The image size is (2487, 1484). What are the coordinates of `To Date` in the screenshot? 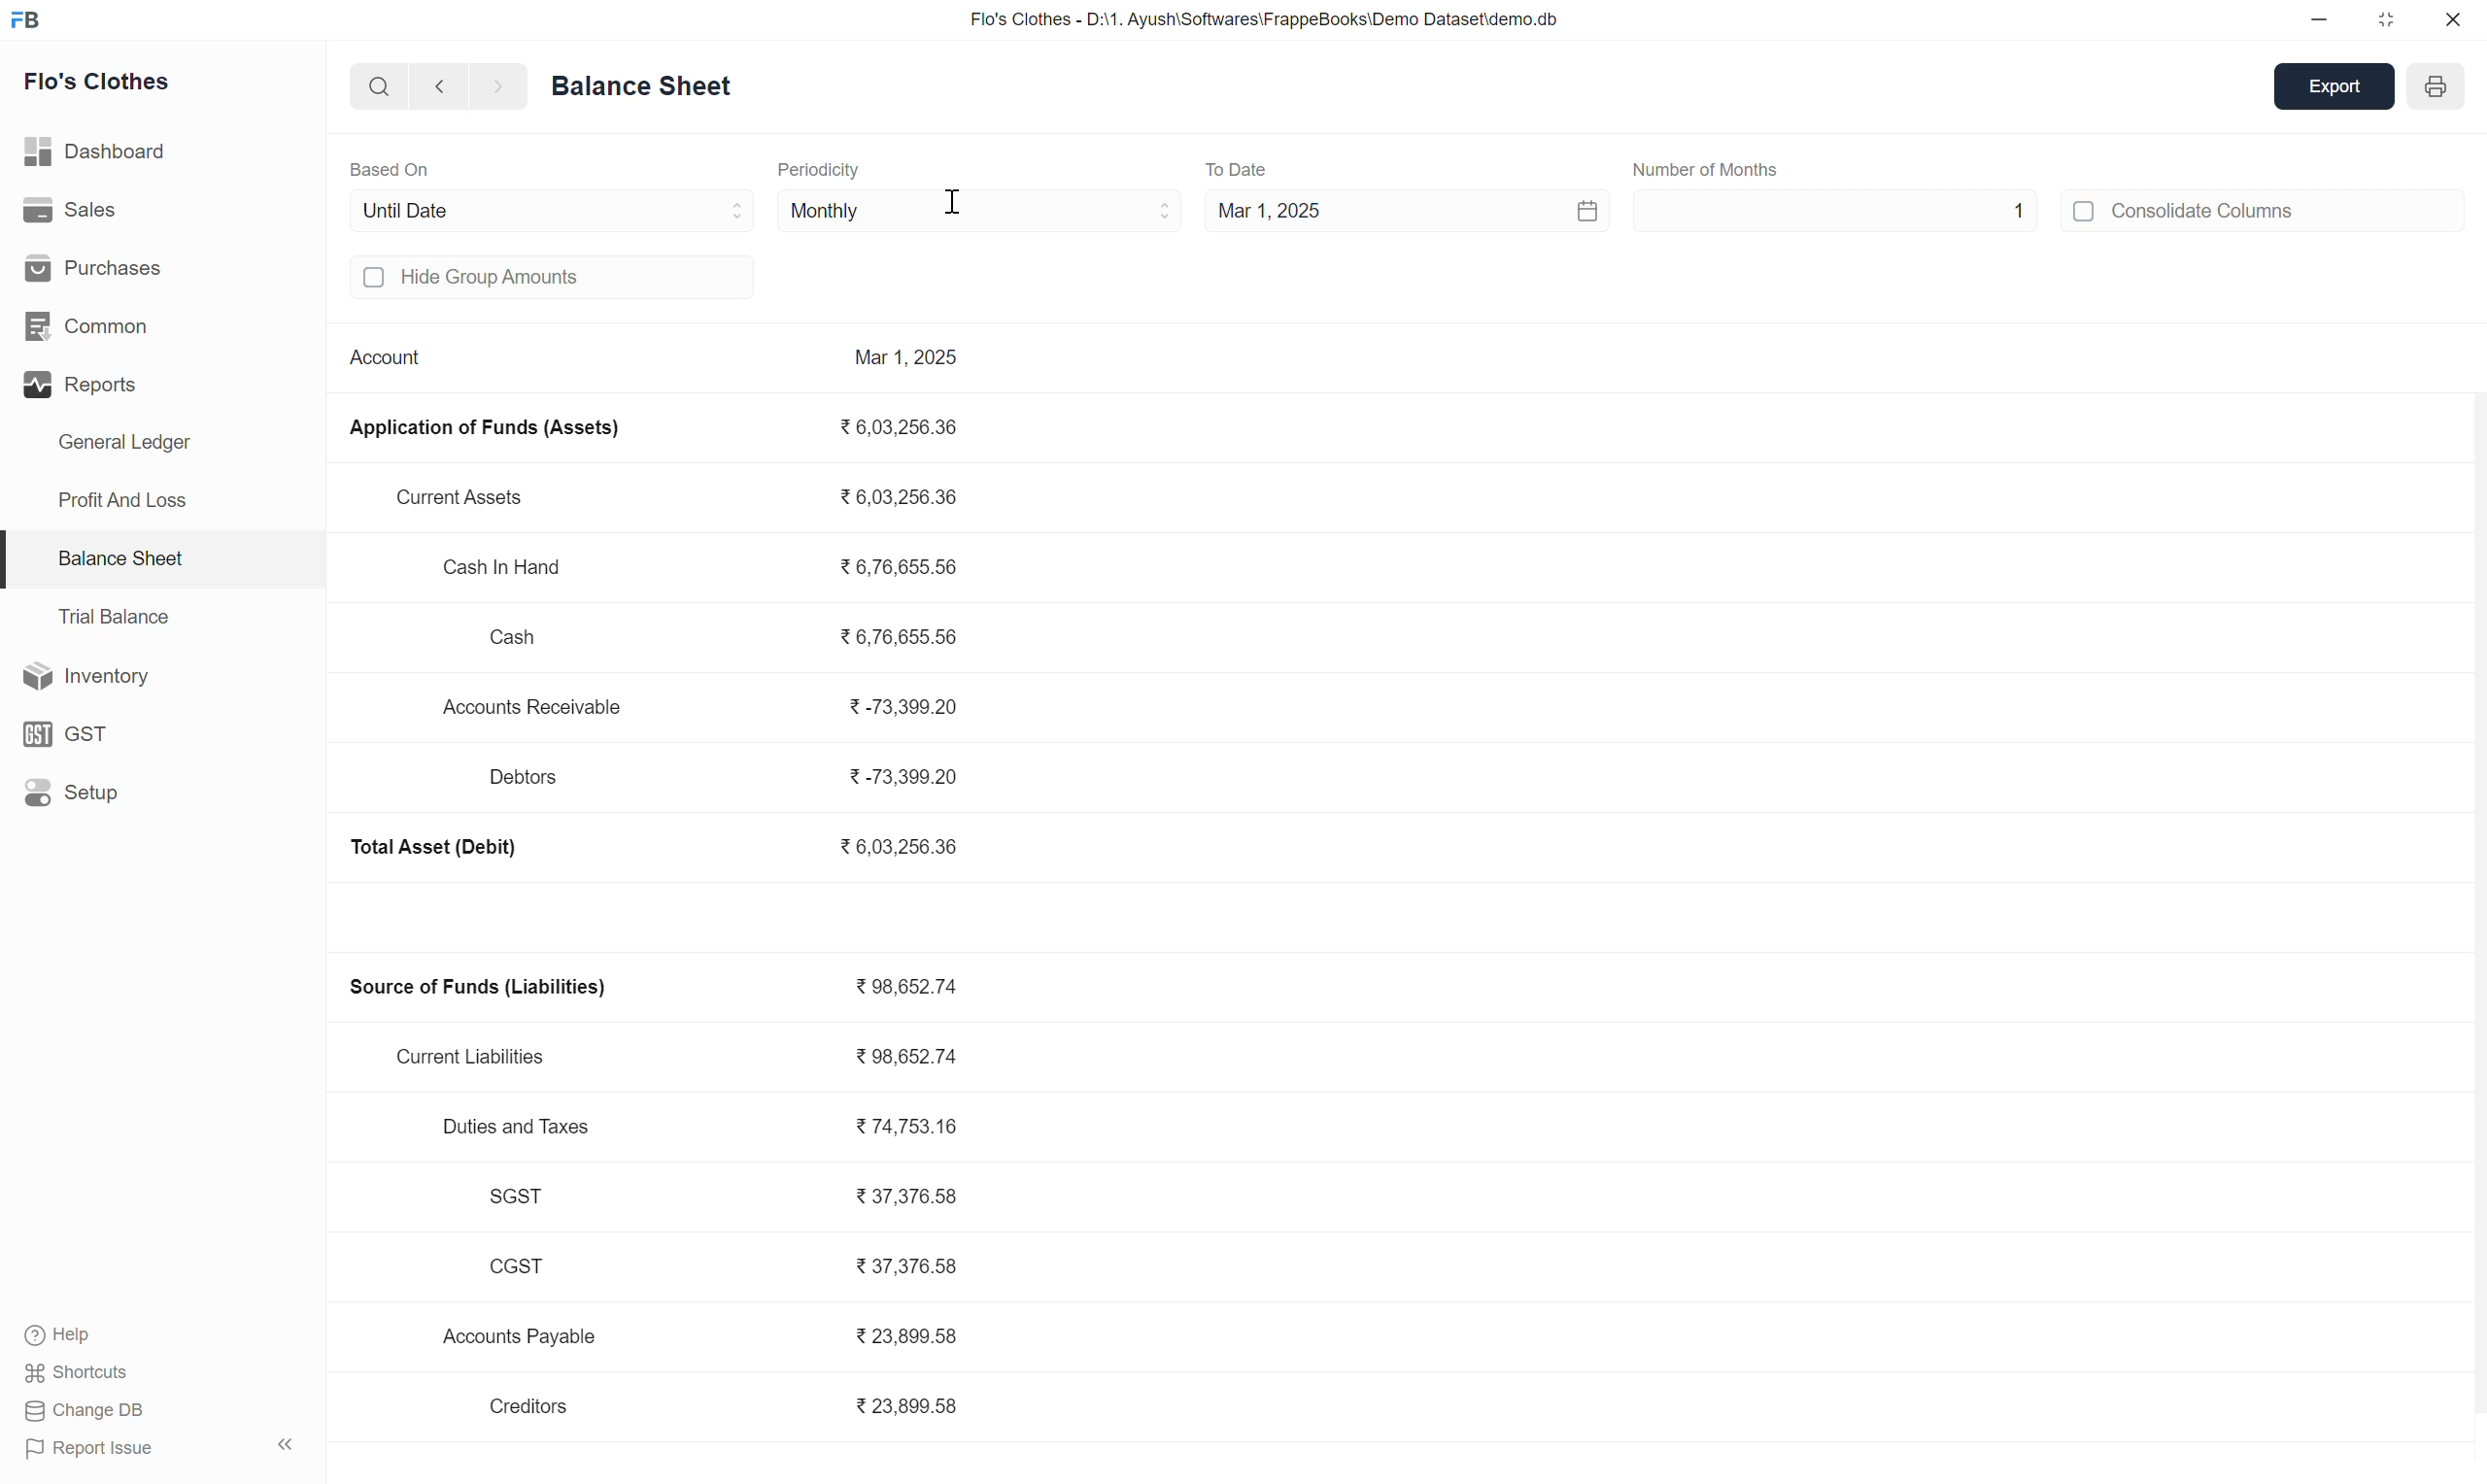 It's located at (1243, 163).